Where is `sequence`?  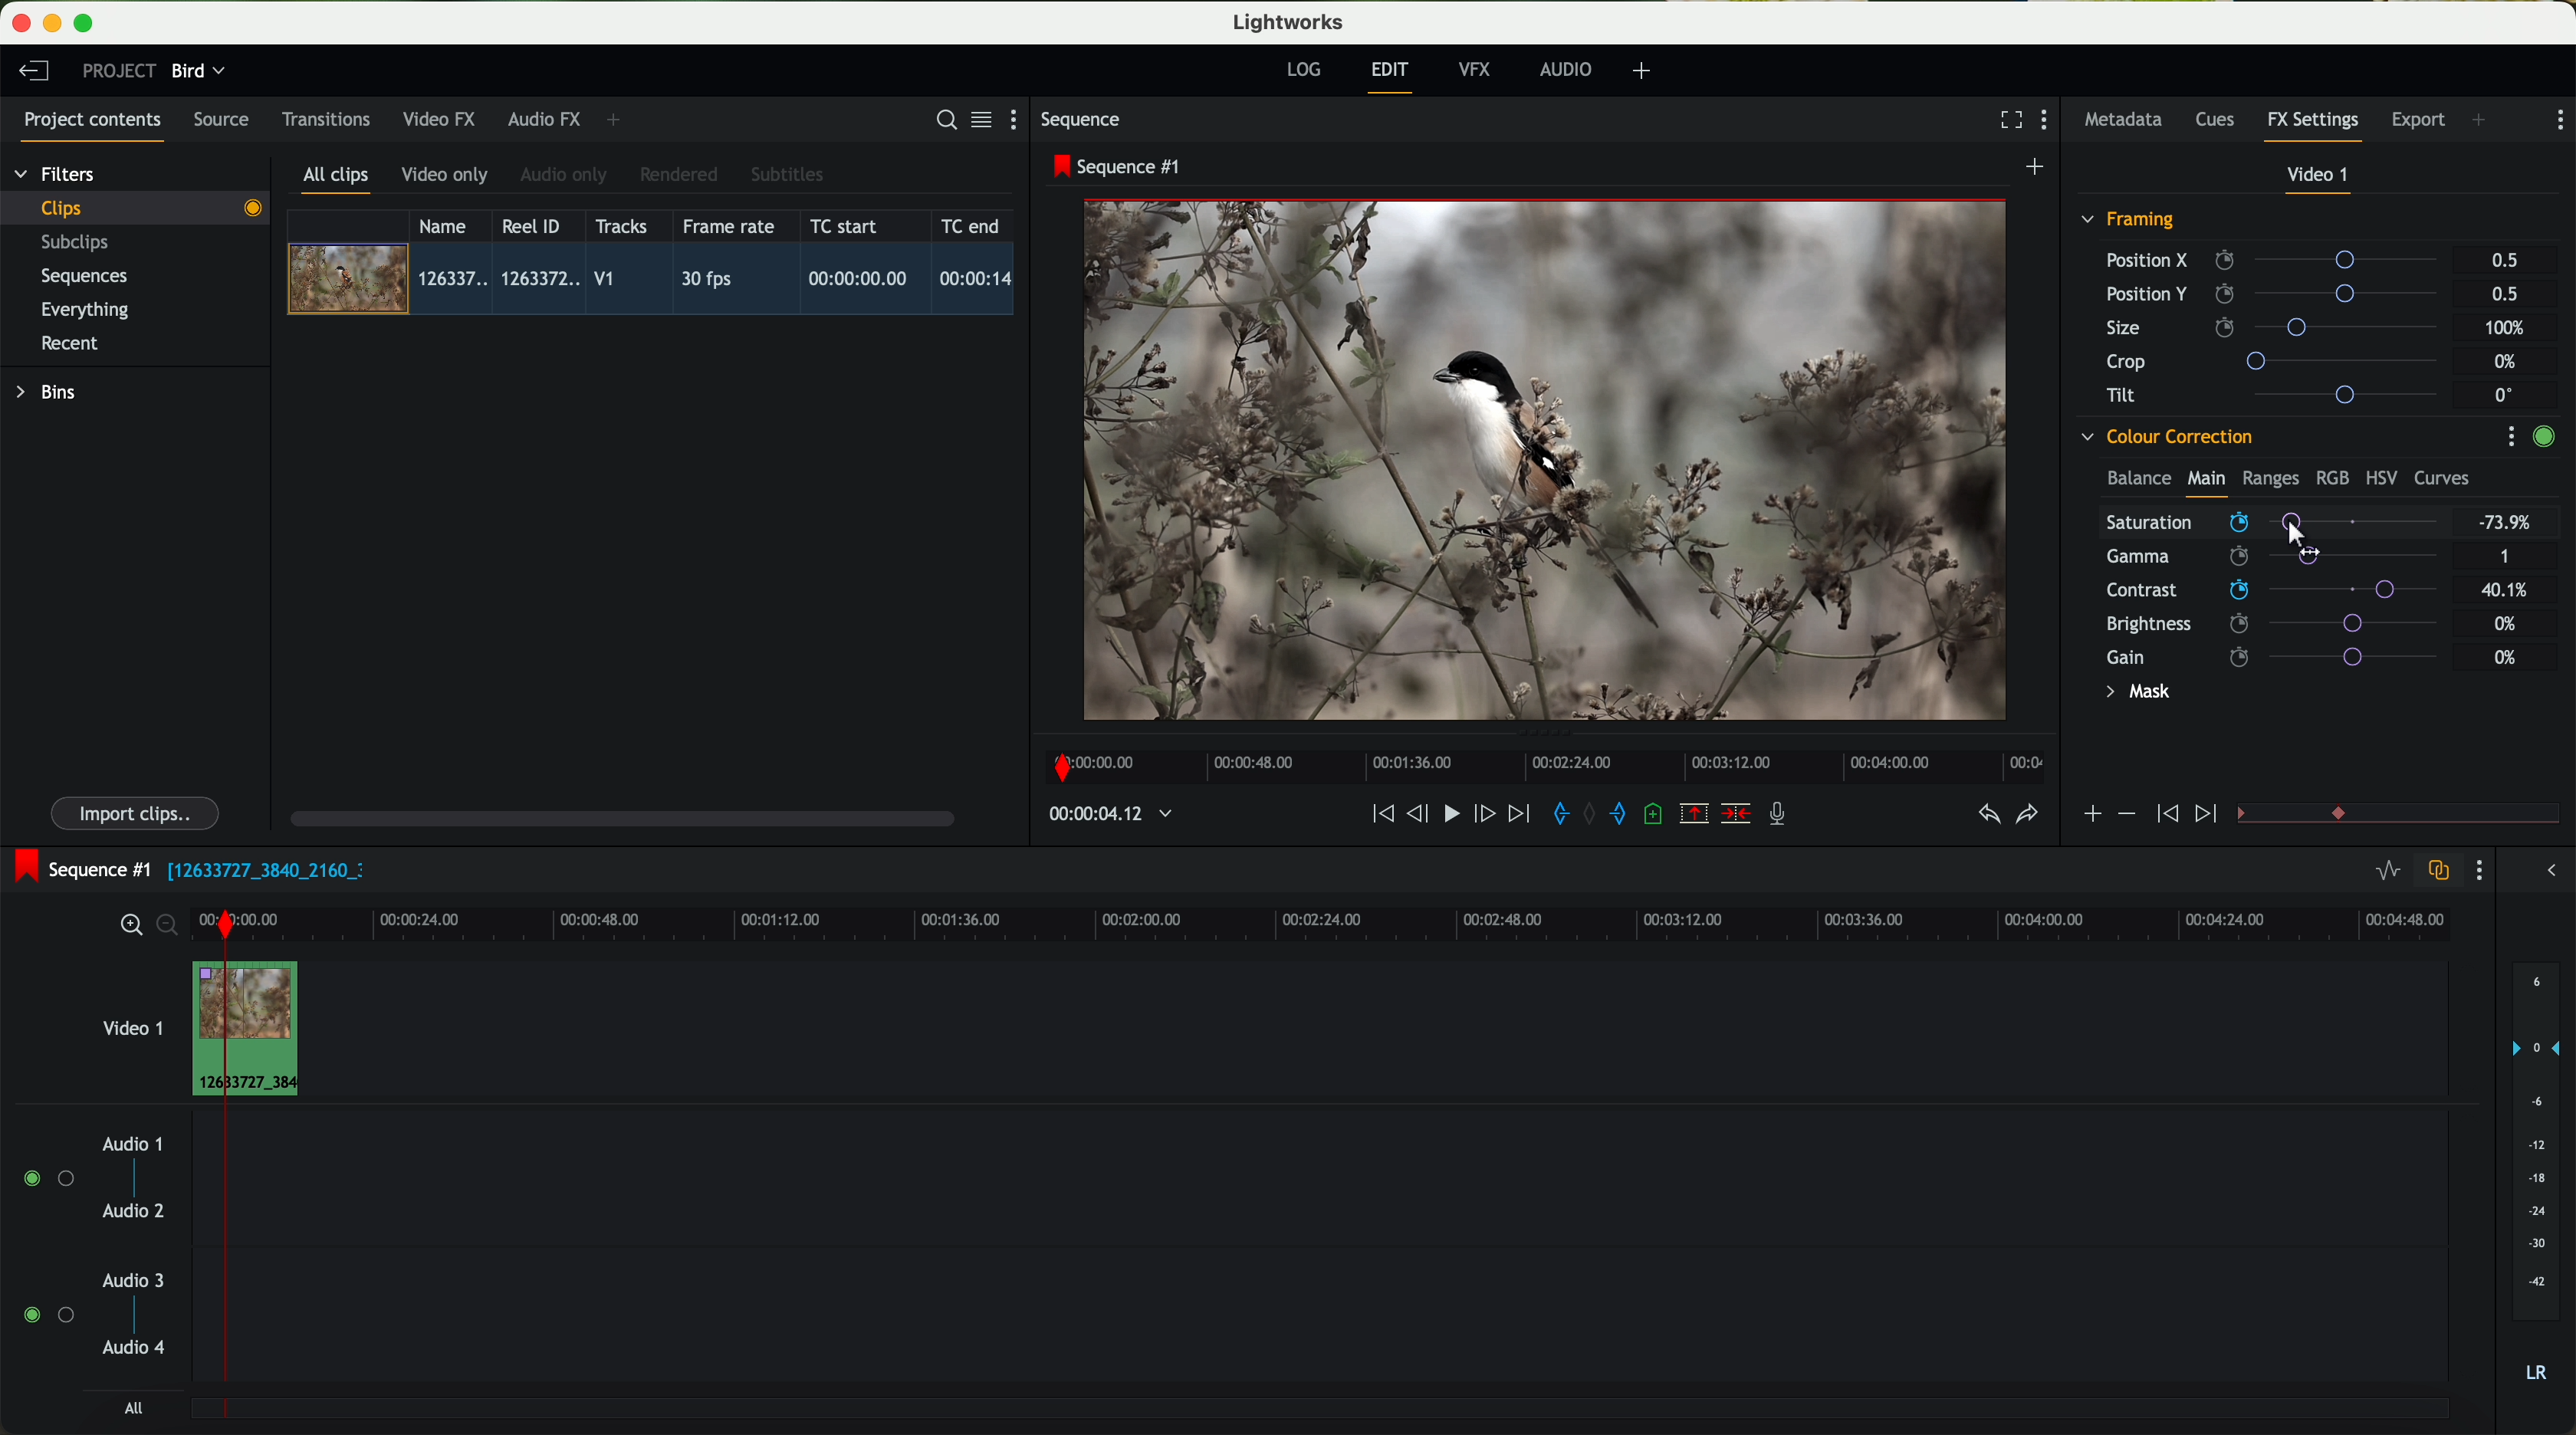
sequence is located at coordinates (1081, 120).